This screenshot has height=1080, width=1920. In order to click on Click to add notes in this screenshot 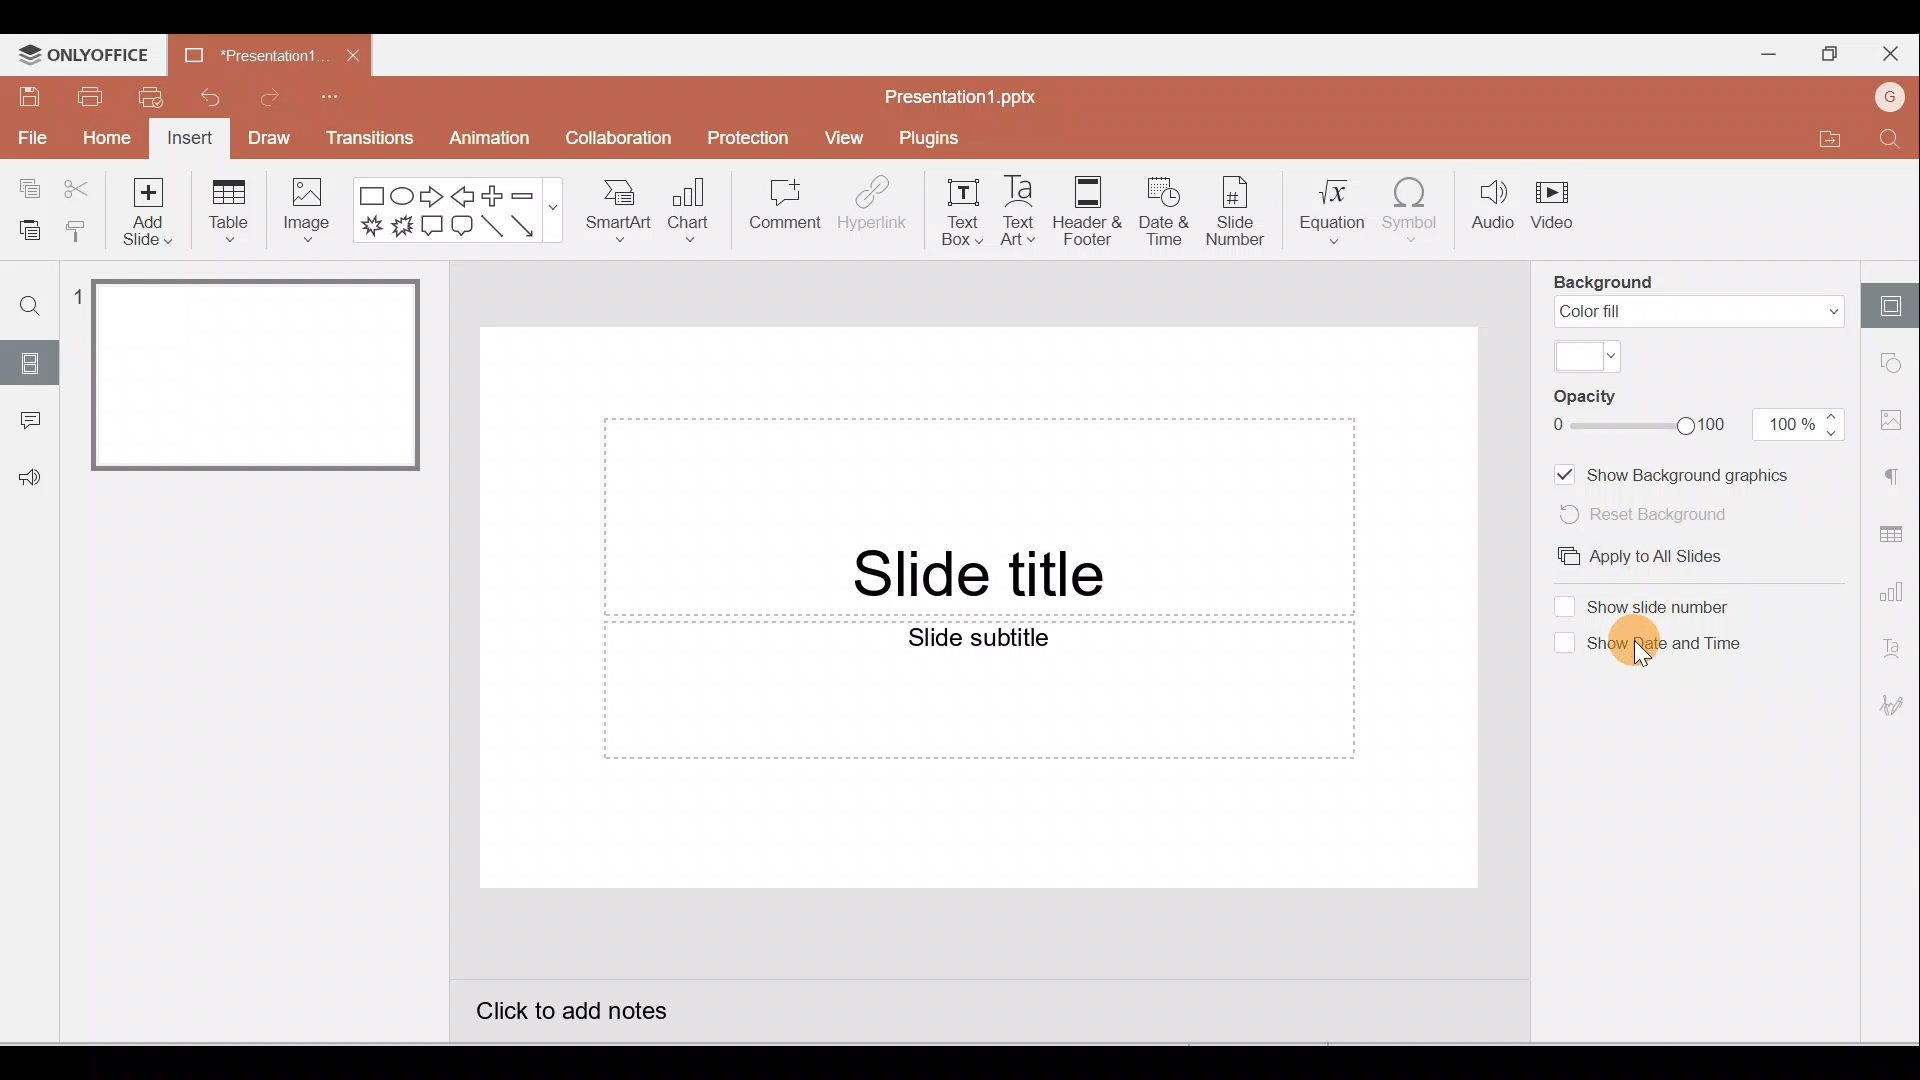, I will do `click(584, 1018)`.